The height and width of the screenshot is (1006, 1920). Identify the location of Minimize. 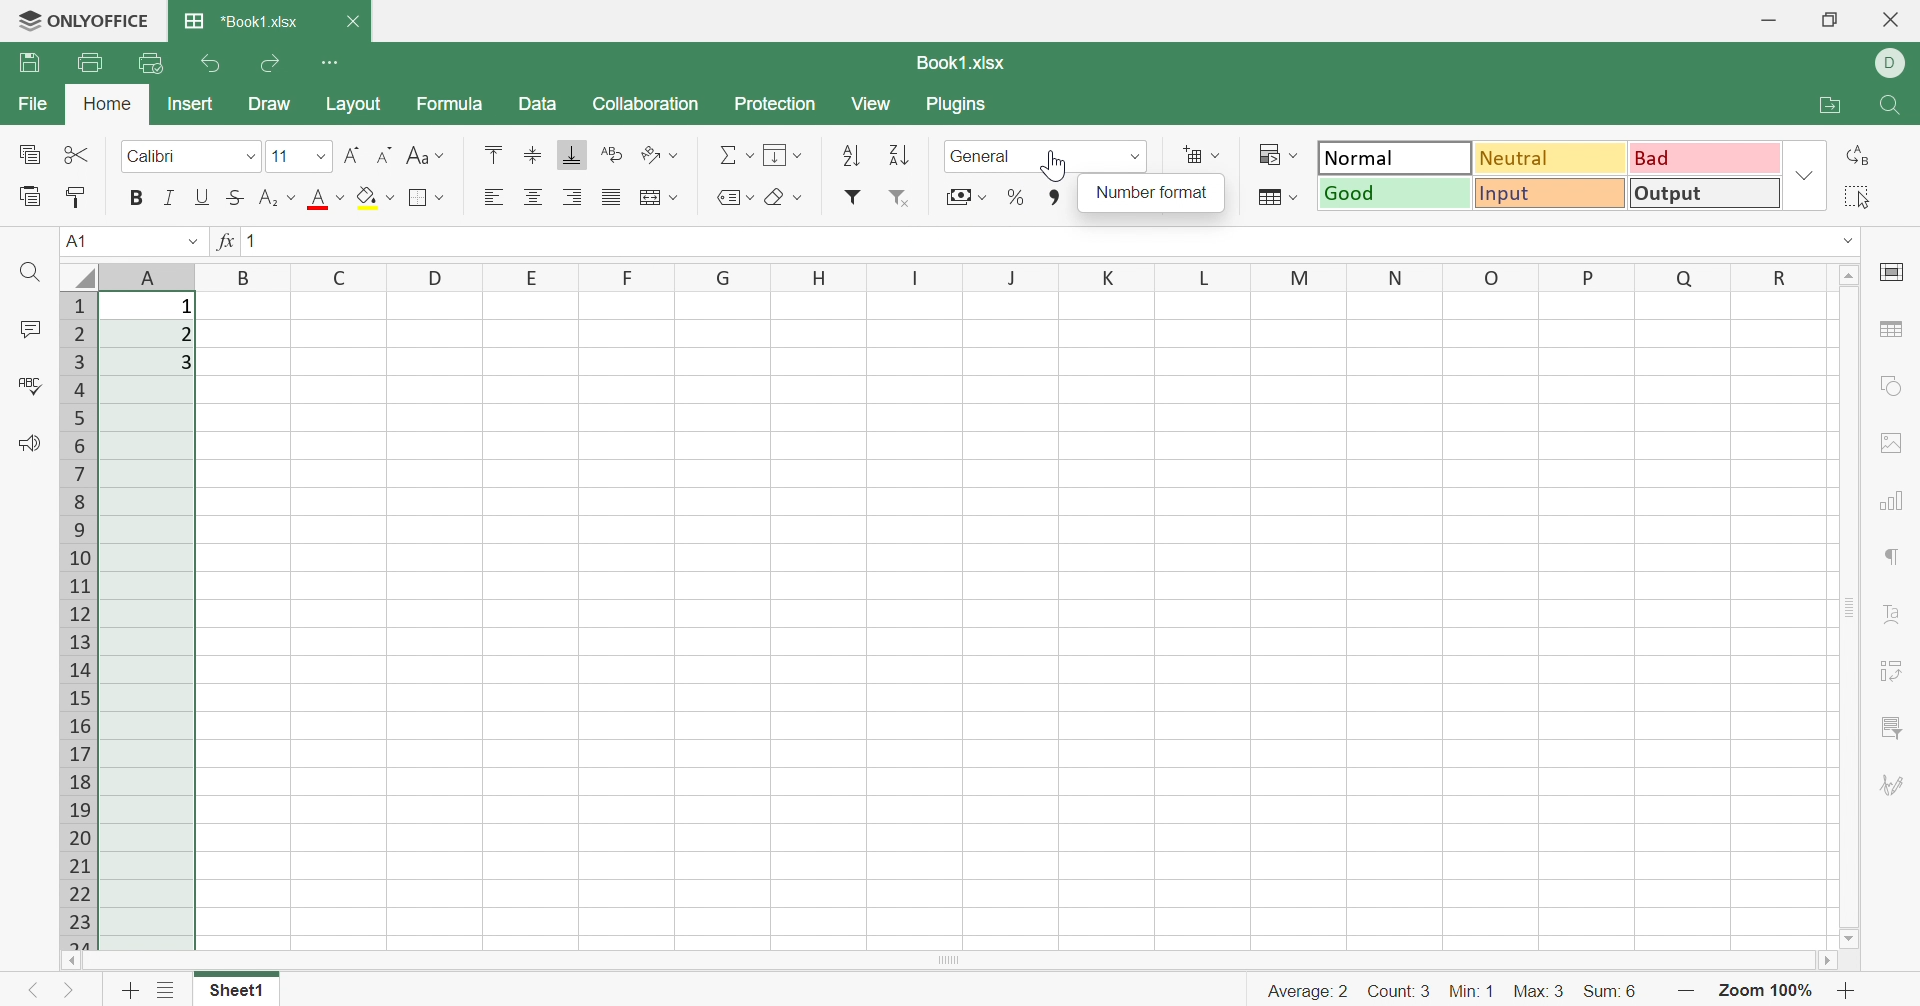
(1770, 24).